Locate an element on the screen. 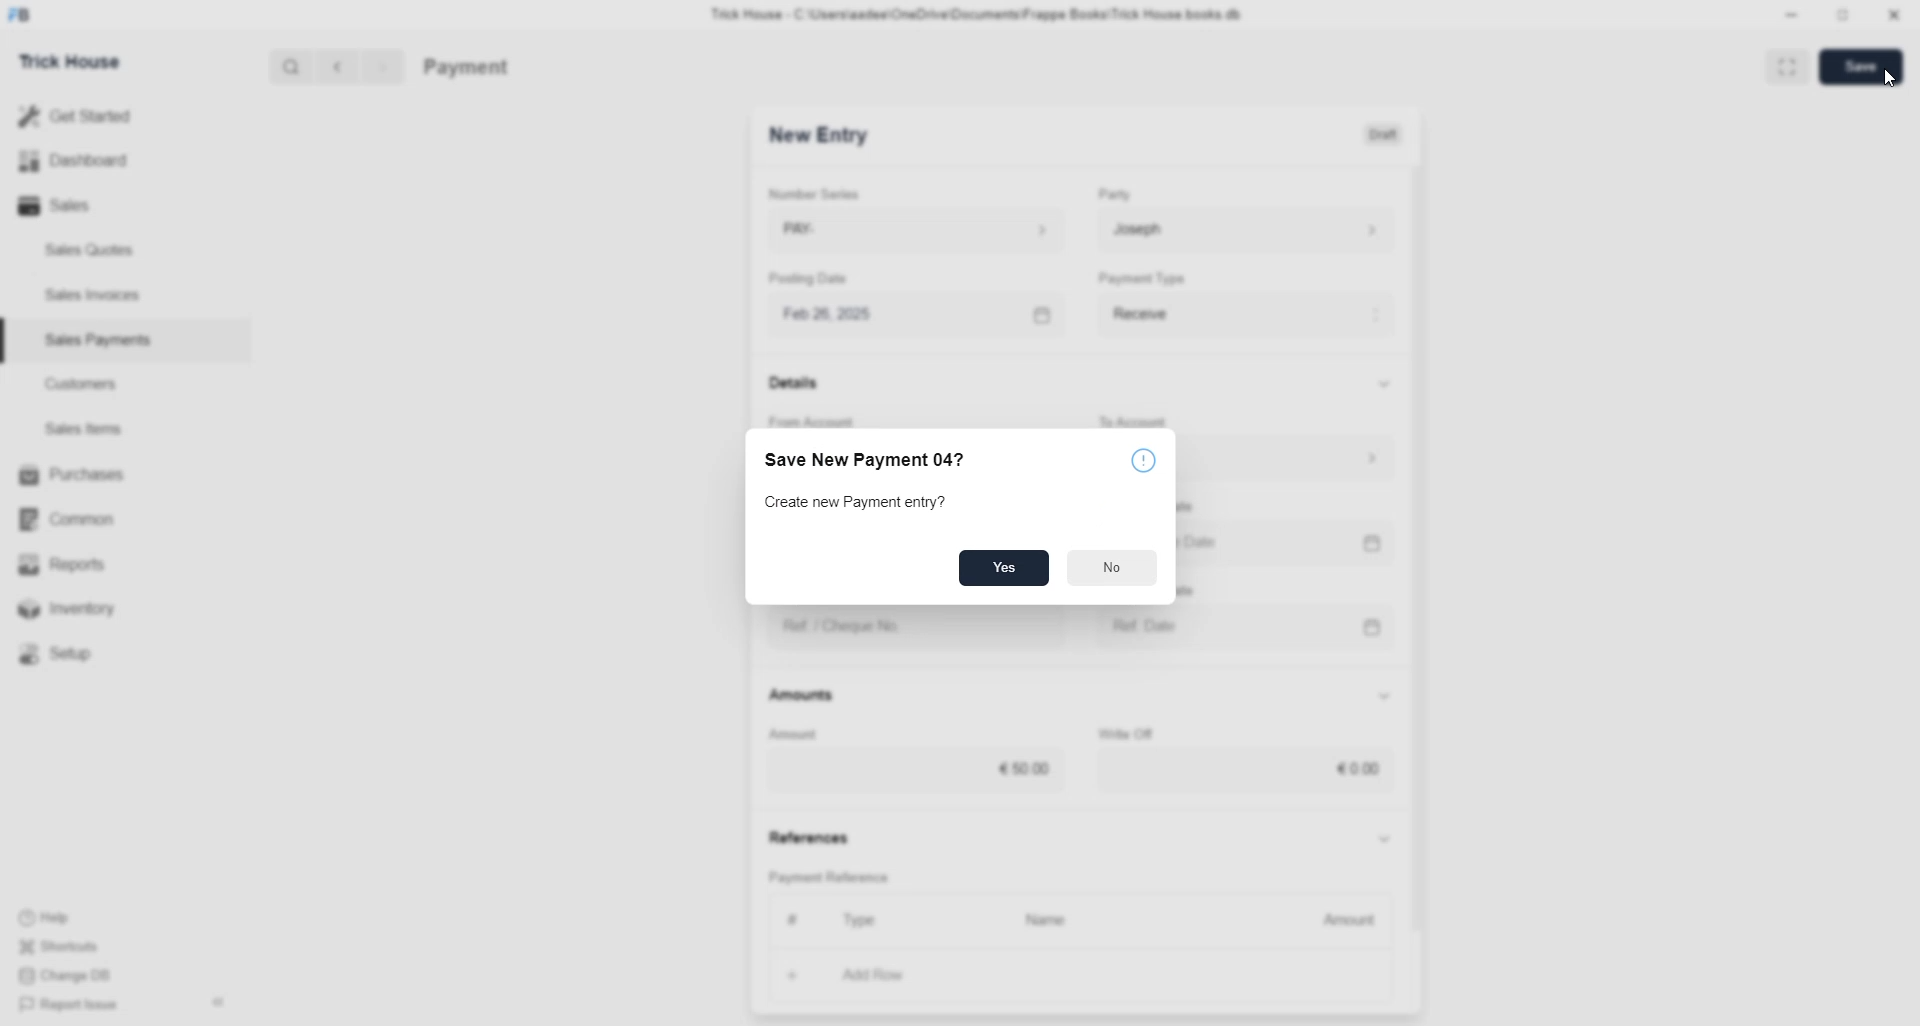 Image resolution: width=1920 pixels, height=1026 pixels. Show/Hide is located at coordinates (1385, 840).